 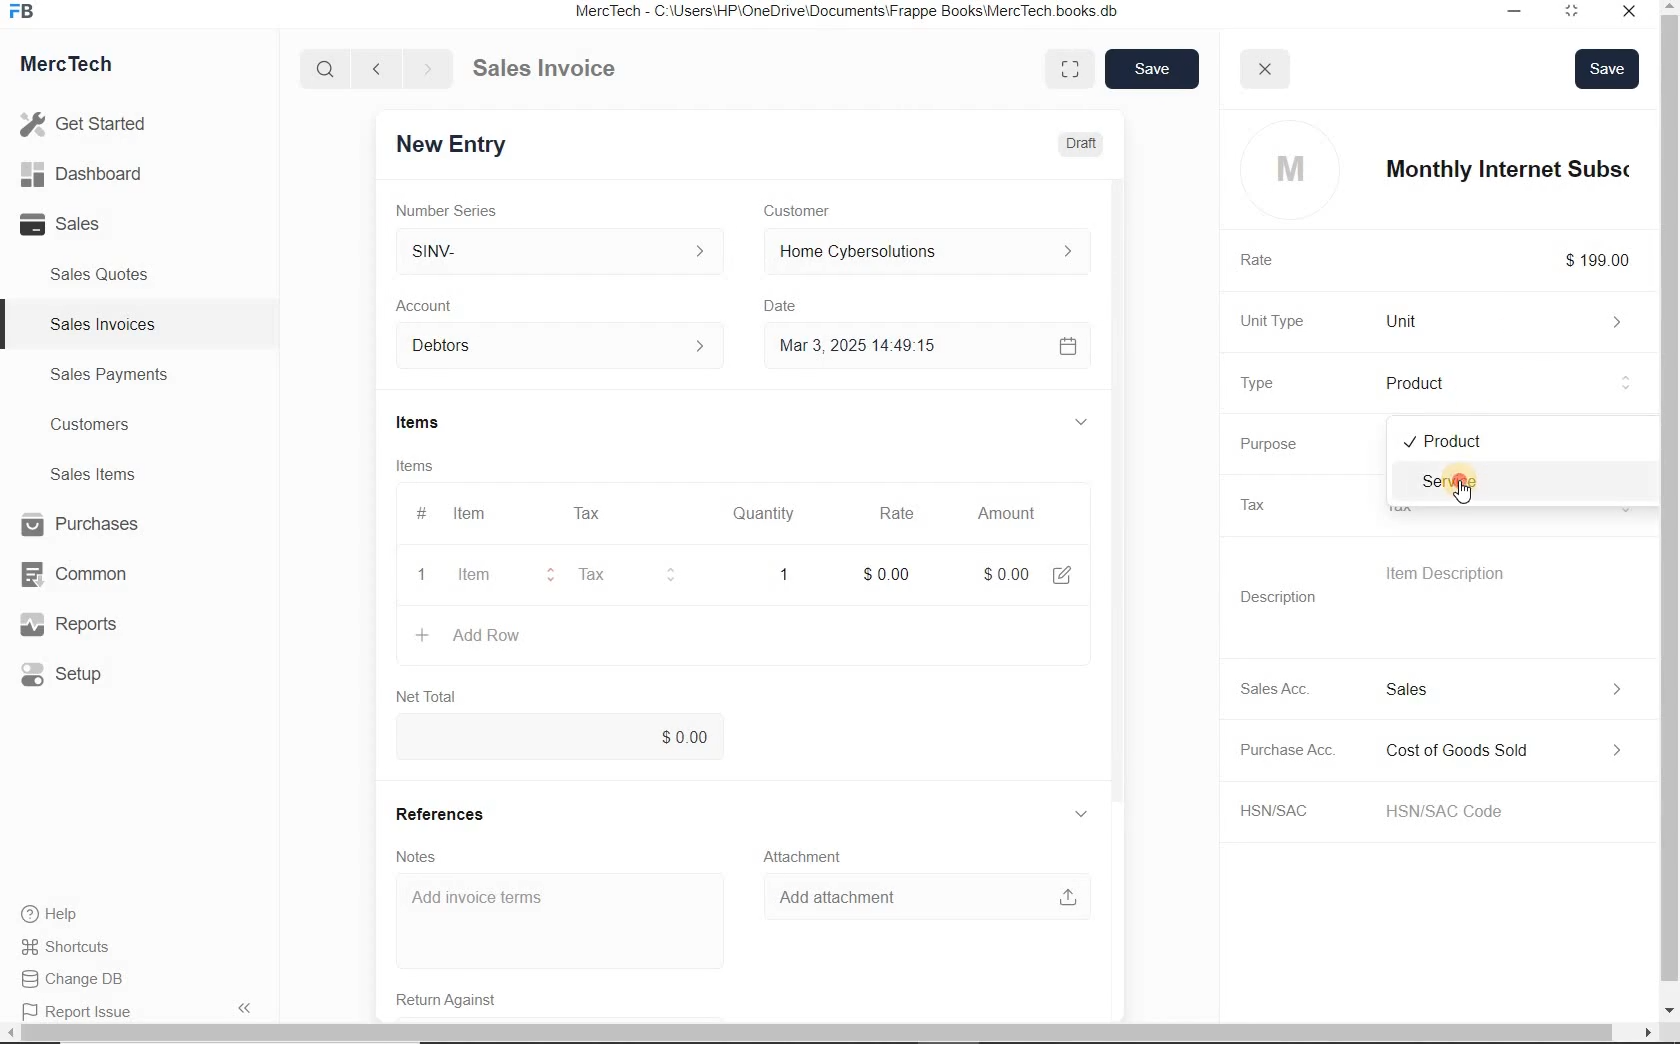 What do you see at coordinates (327, 69) in the screenshot?
I see `Search` at bounding box center [327, 69].